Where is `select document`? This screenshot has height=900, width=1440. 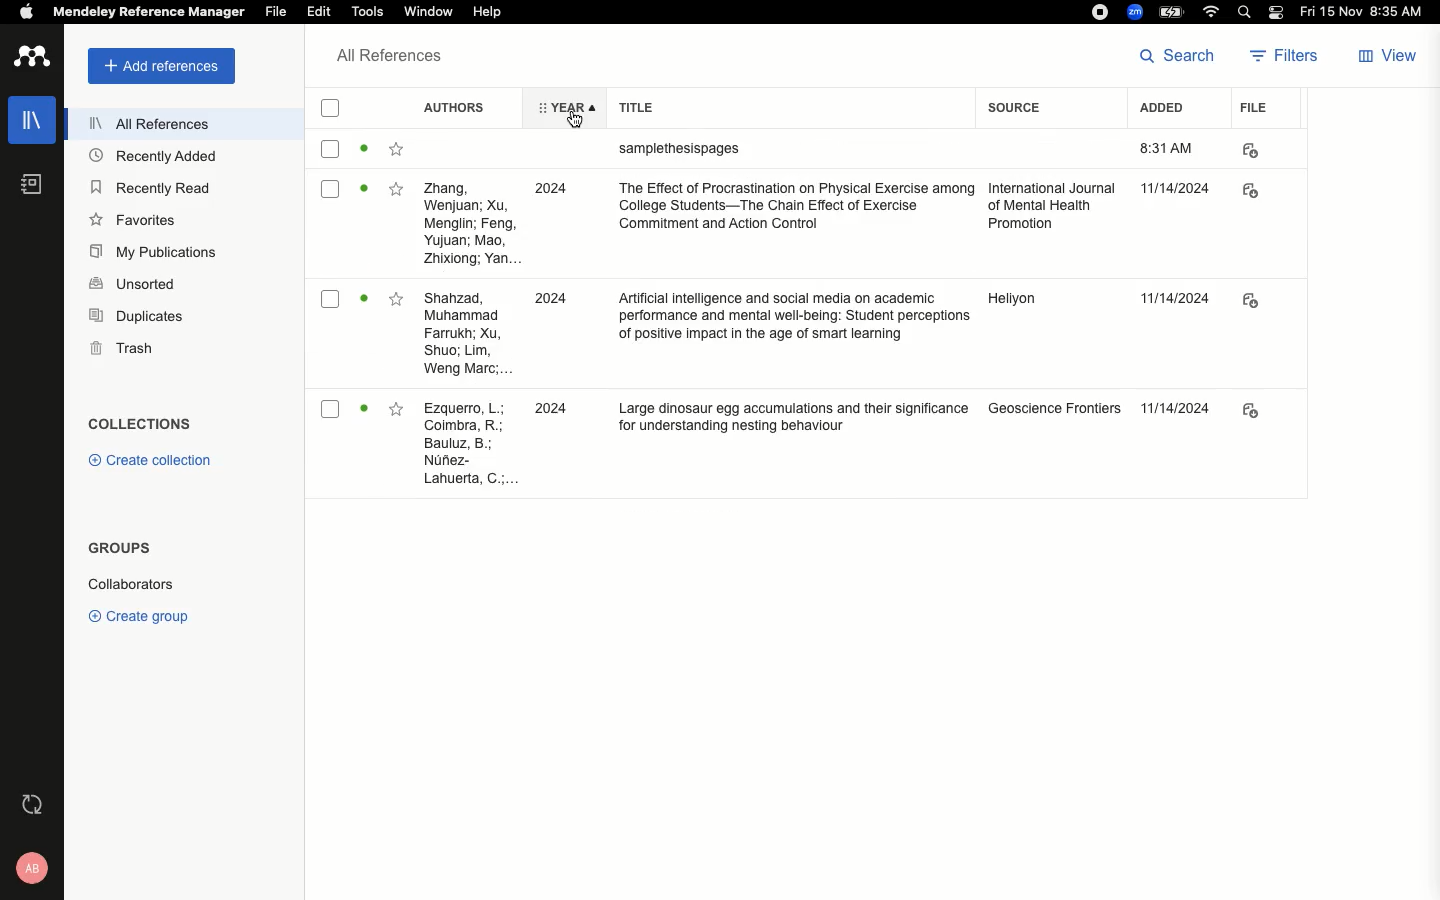
select document is located at coordinates (330, 152).